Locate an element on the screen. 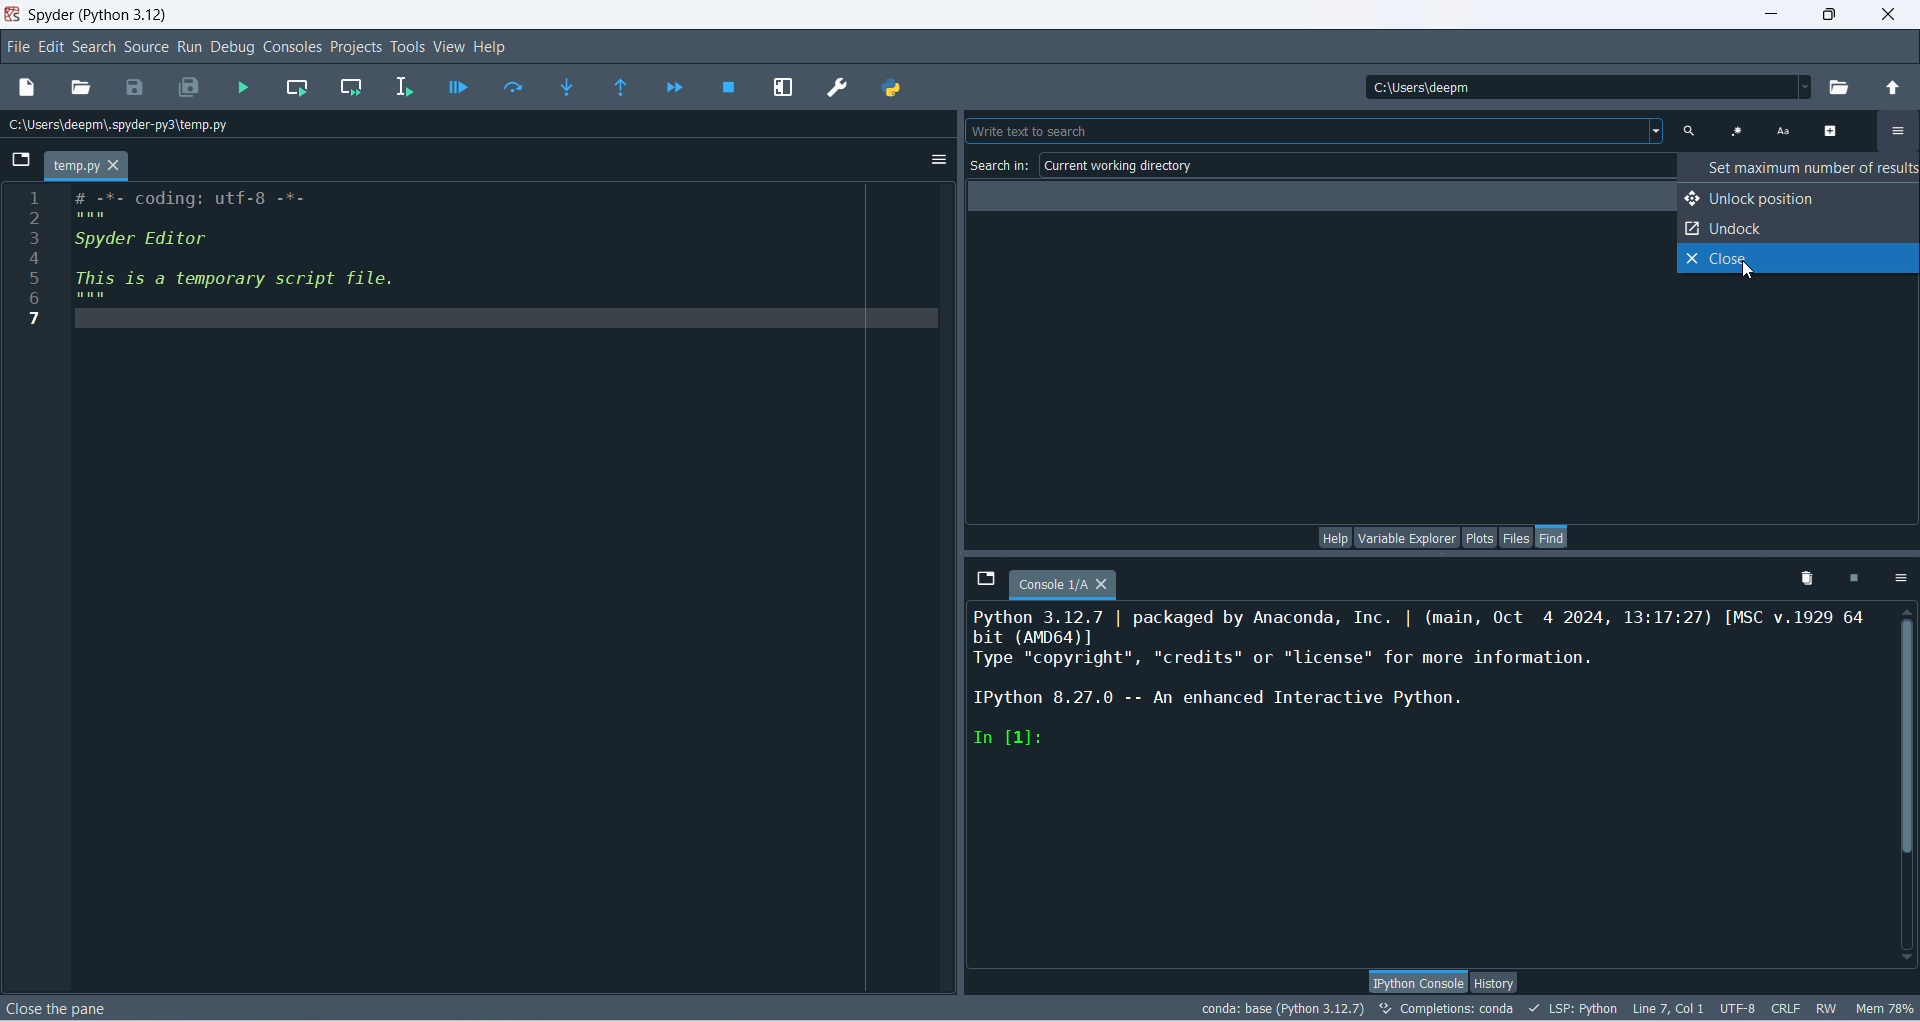 The height and width of the screenshot is (1022, 1920). step into function is located at coordinates (569, 87).